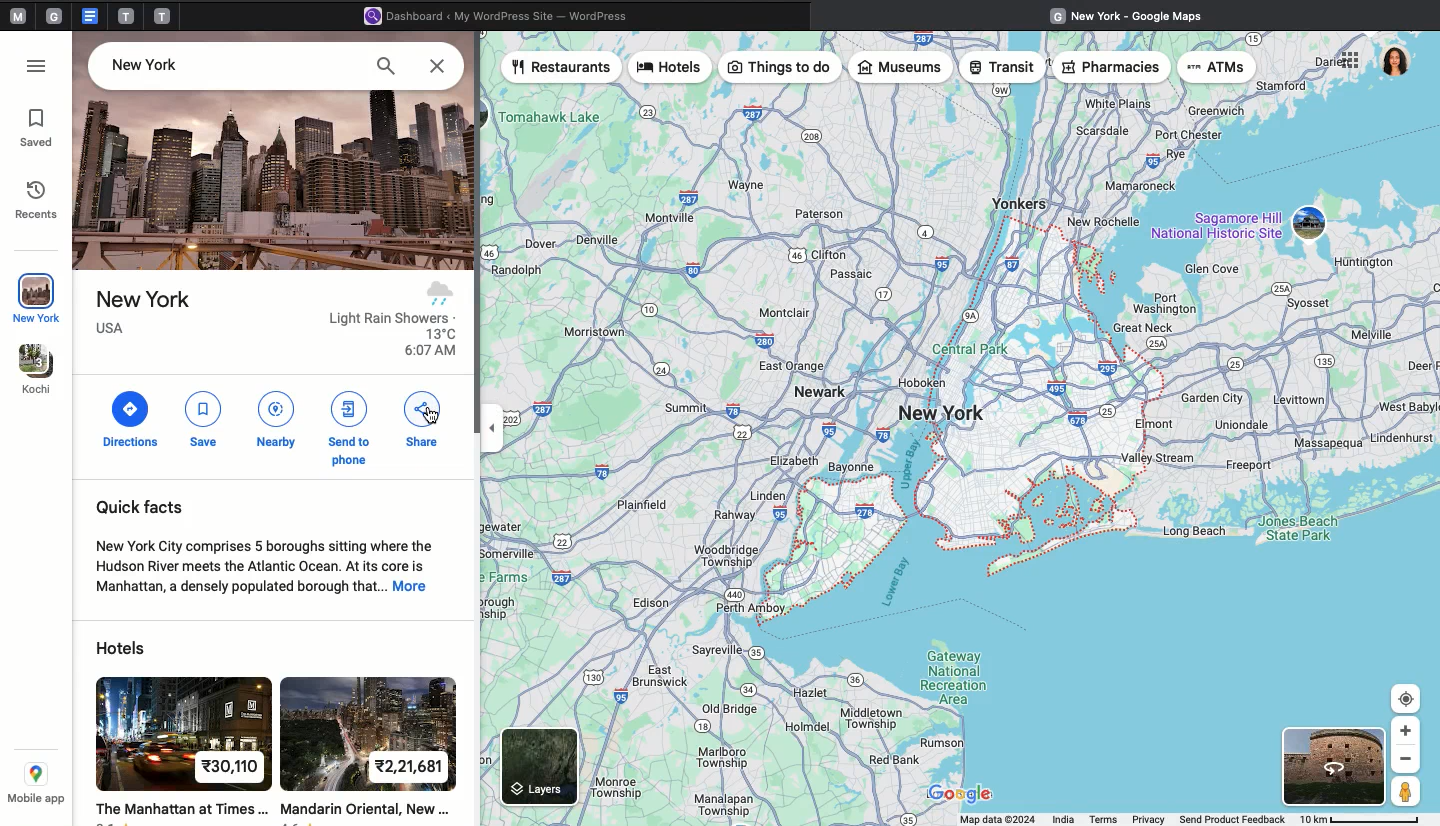 Image resolution: width=1440 pixels, height=826 pixels. I want to click on Restaurants, so click(562, 69).